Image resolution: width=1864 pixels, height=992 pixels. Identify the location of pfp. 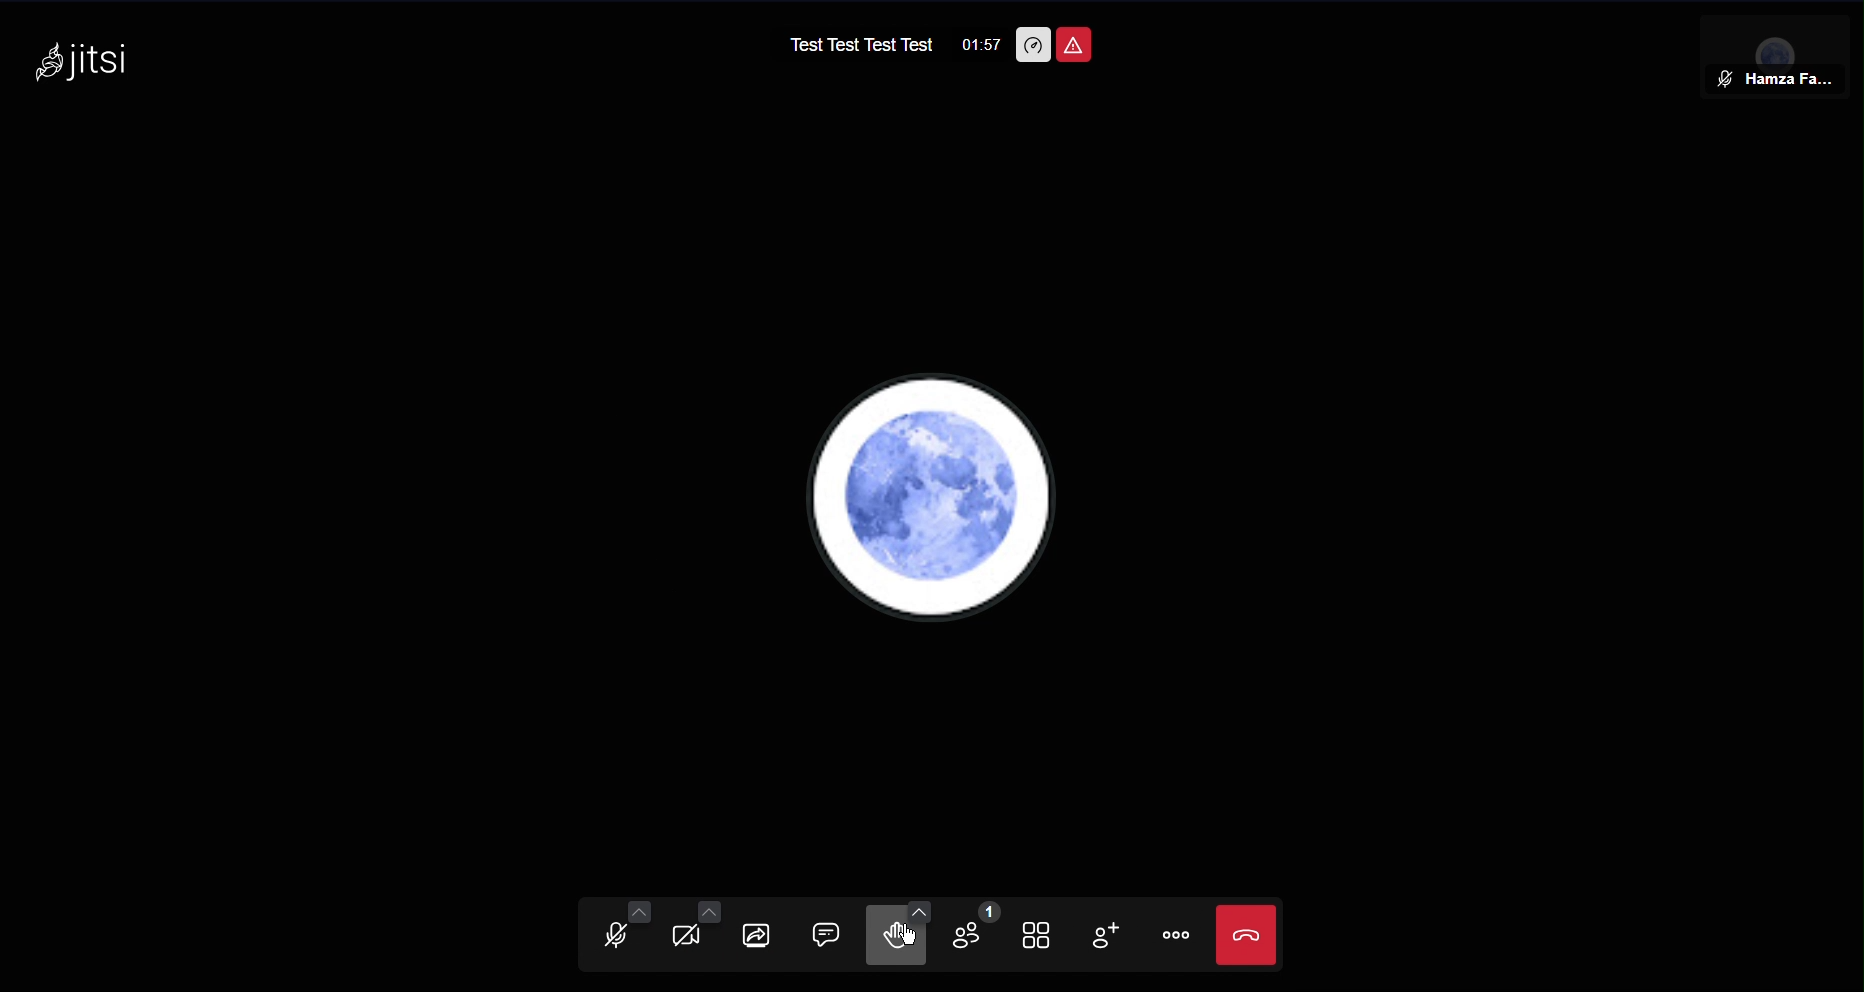
(920, 497).